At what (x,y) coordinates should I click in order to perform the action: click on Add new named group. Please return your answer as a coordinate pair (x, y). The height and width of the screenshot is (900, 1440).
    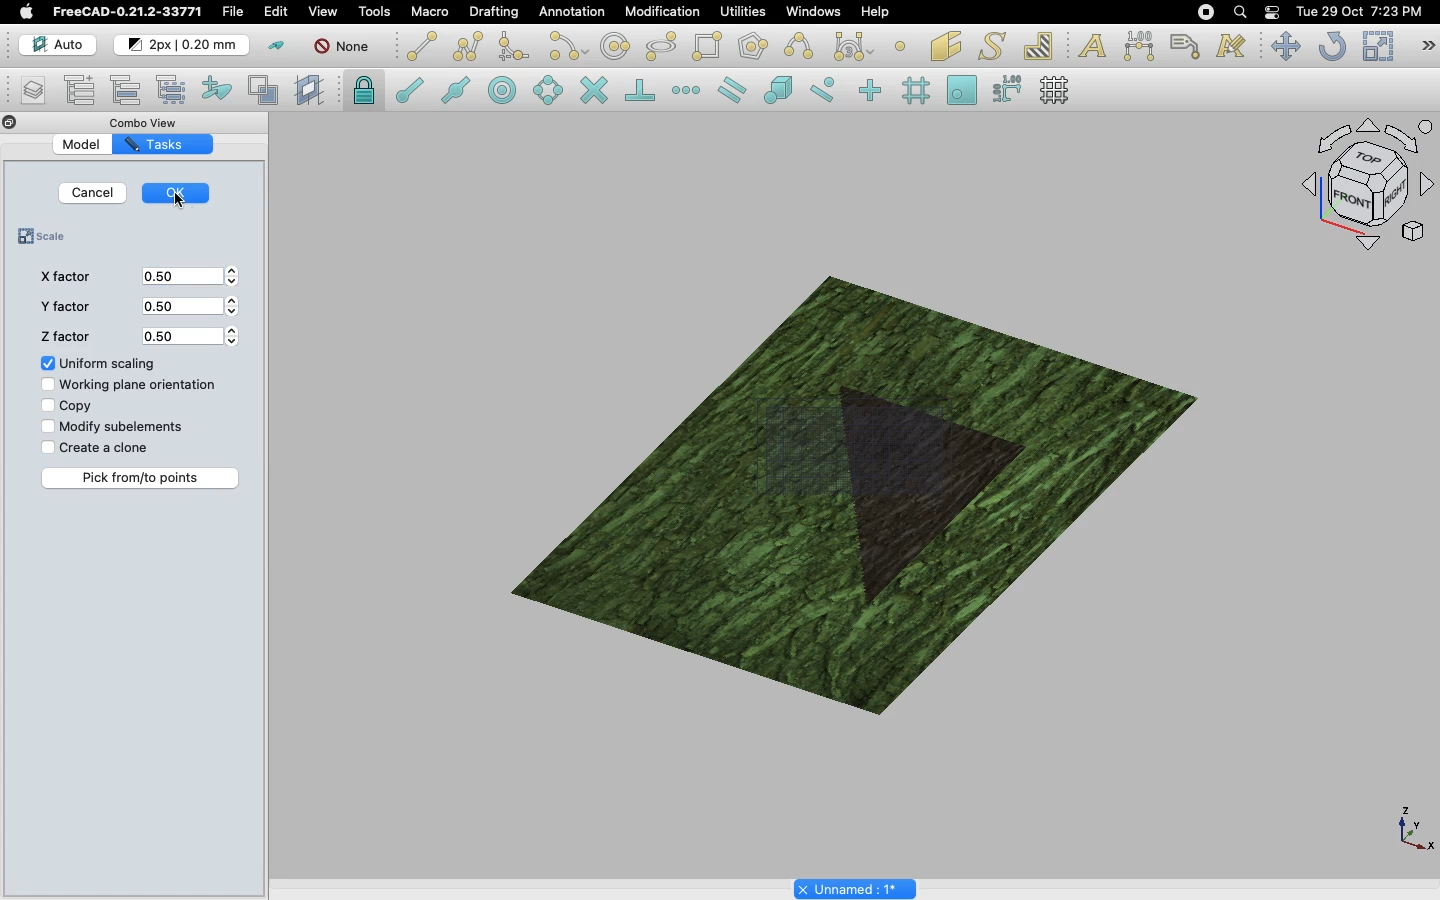
    Looking at the image, I should click on (81, 89).